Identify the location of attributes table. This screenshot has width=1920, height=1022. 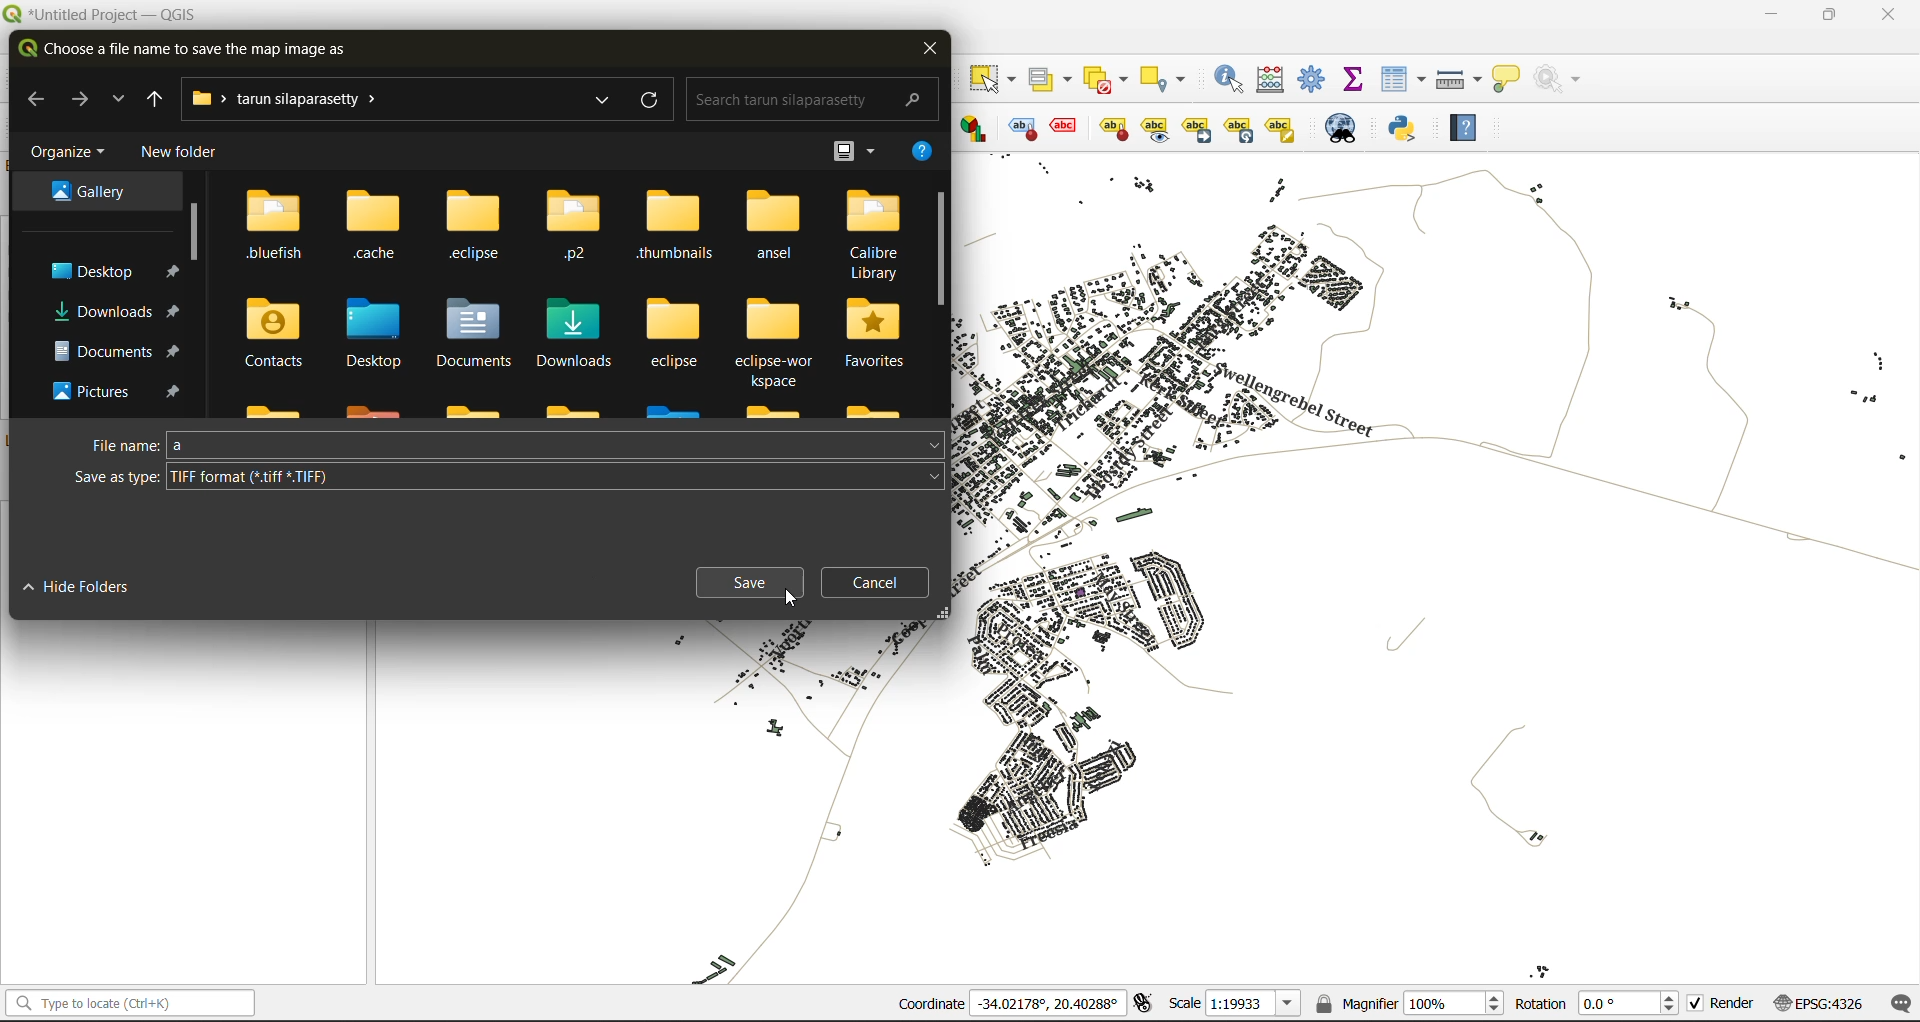
(1404, 80).